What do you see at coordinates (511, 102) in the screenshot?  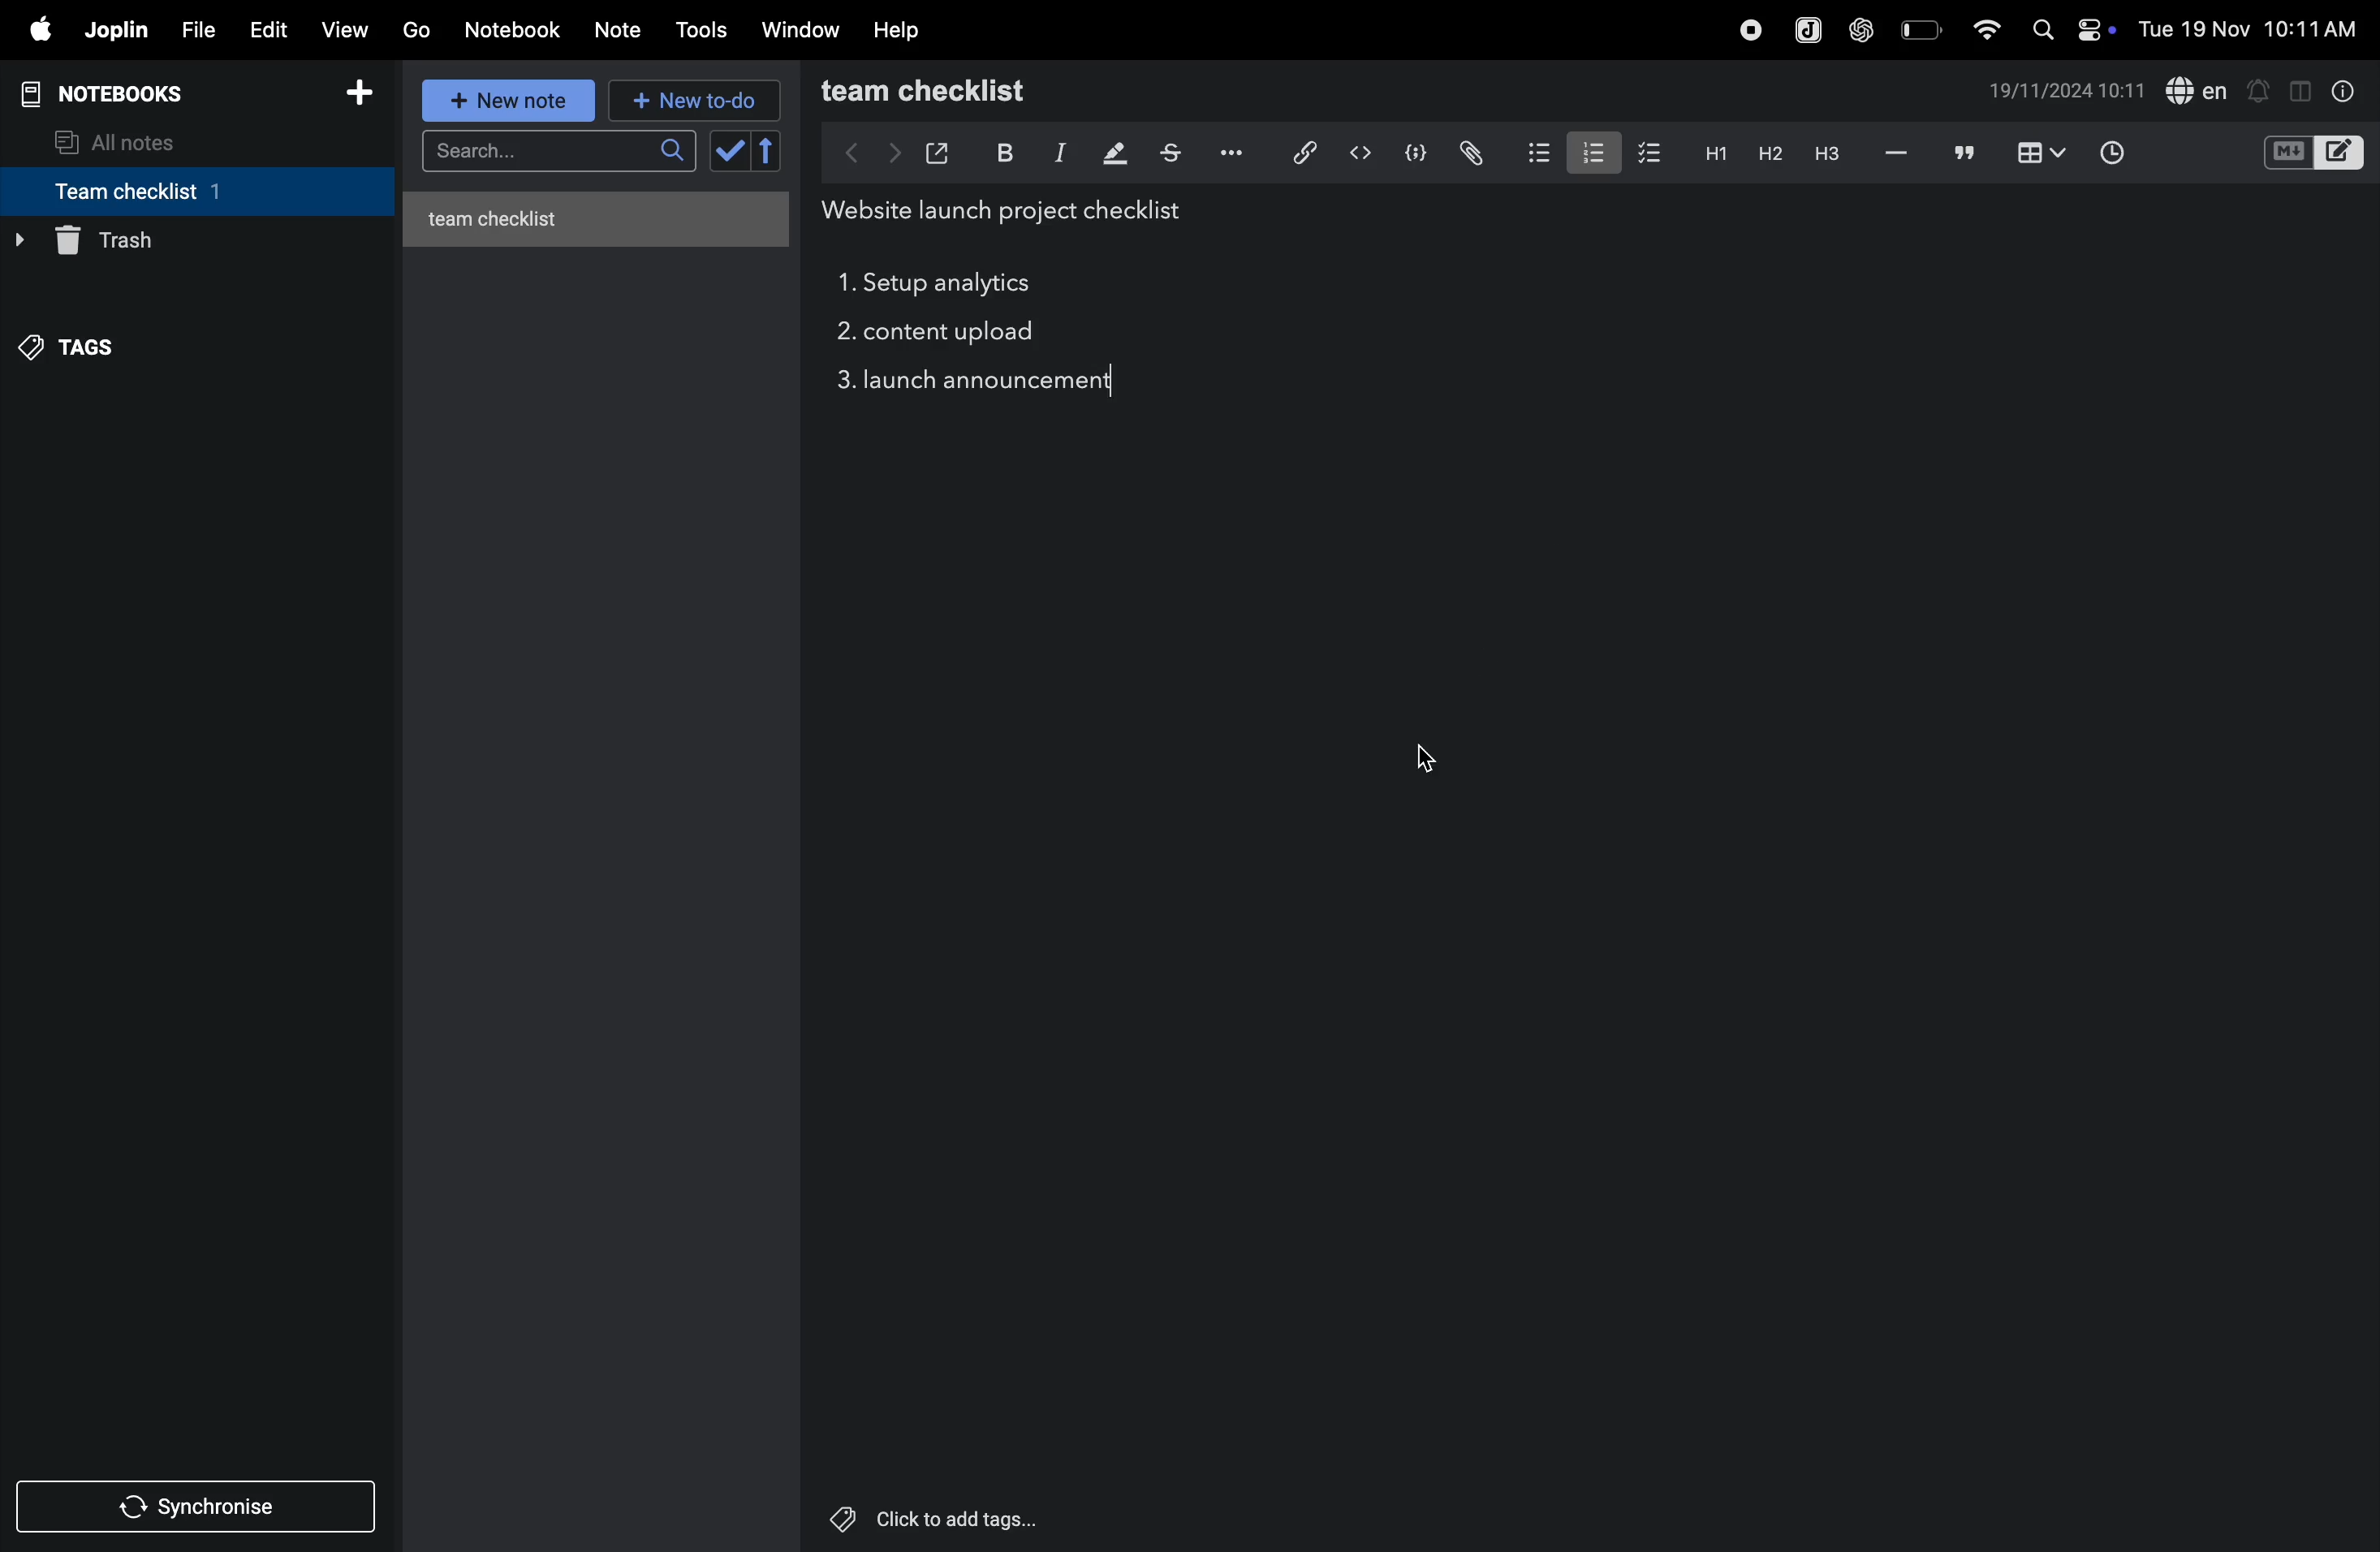 I see `new note` at bounding box center [511, 102].